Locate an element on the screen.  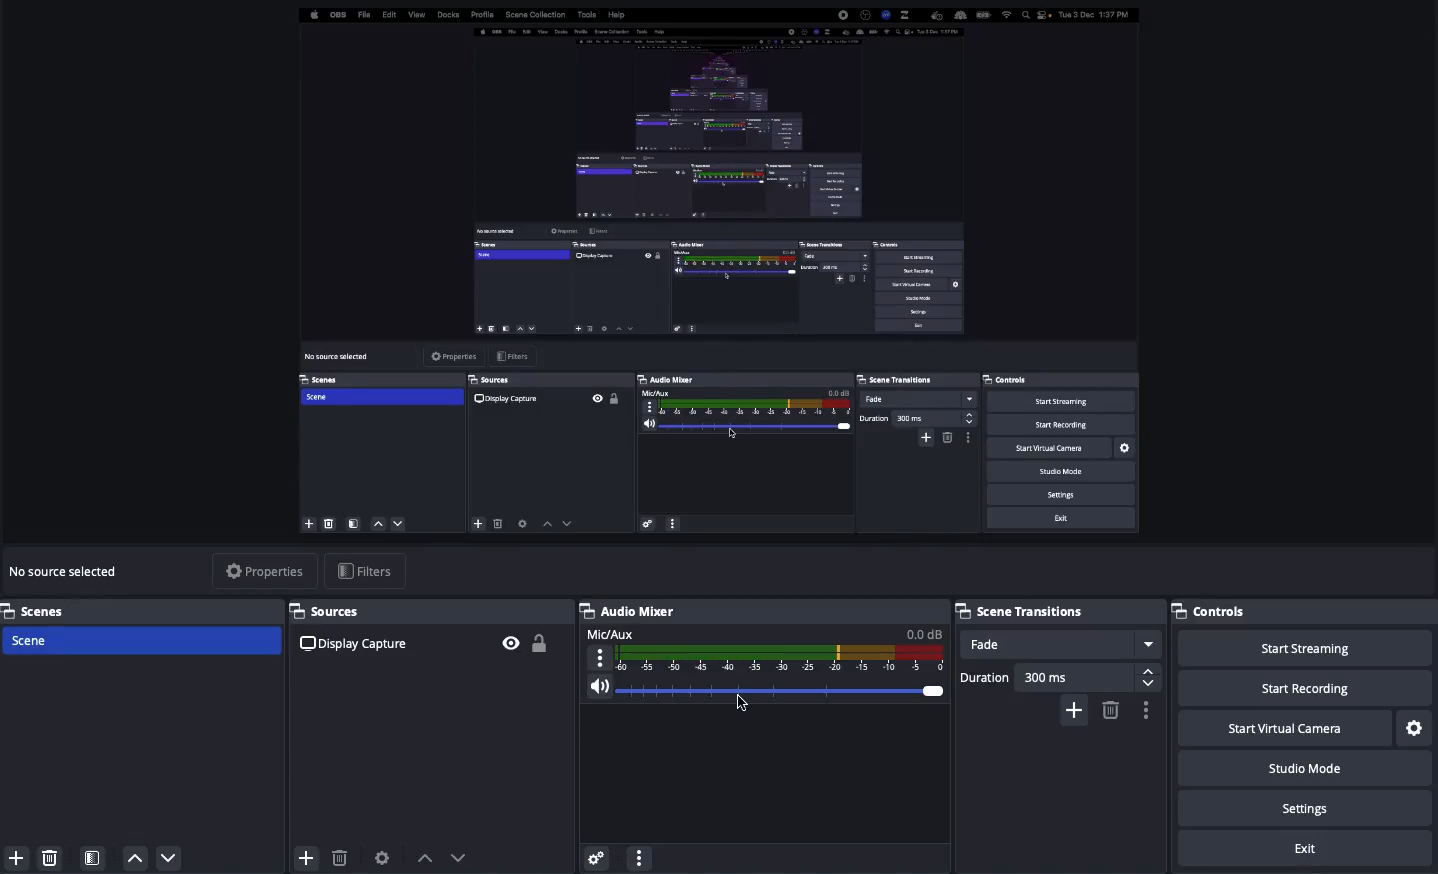
Scenes is located at coordinates (142, 610).